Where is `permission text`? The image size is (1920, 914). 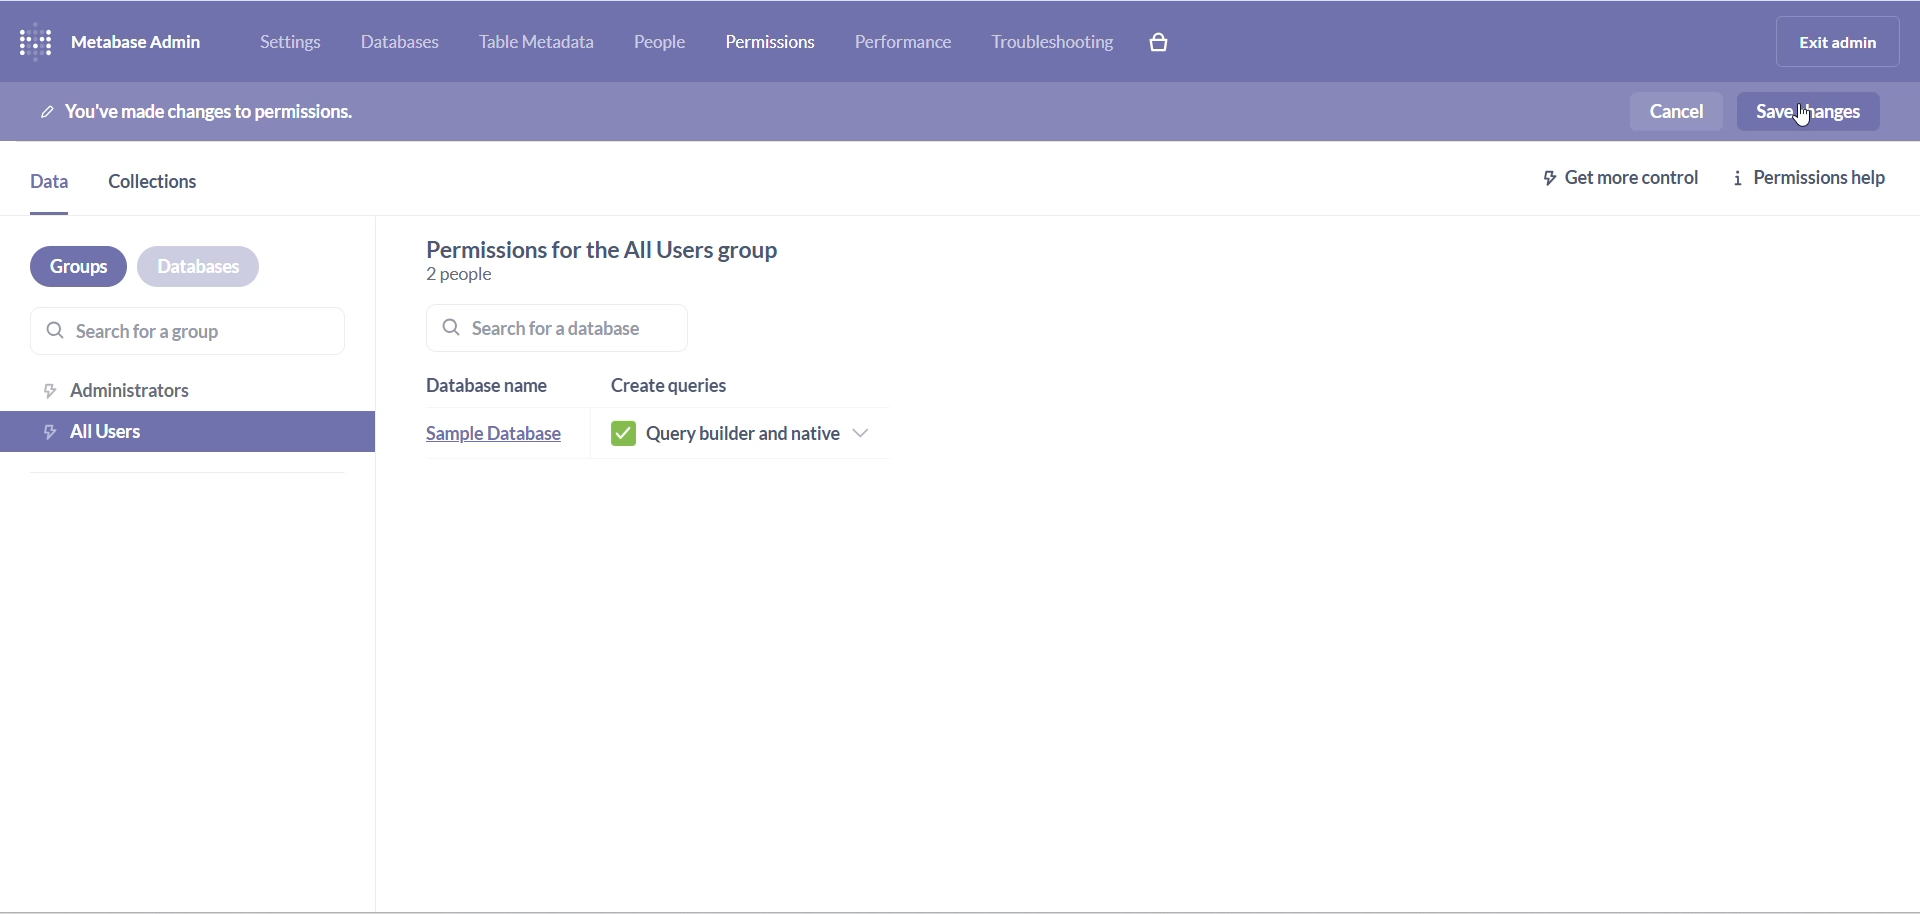 permission text is located at coordinates (237, 108).